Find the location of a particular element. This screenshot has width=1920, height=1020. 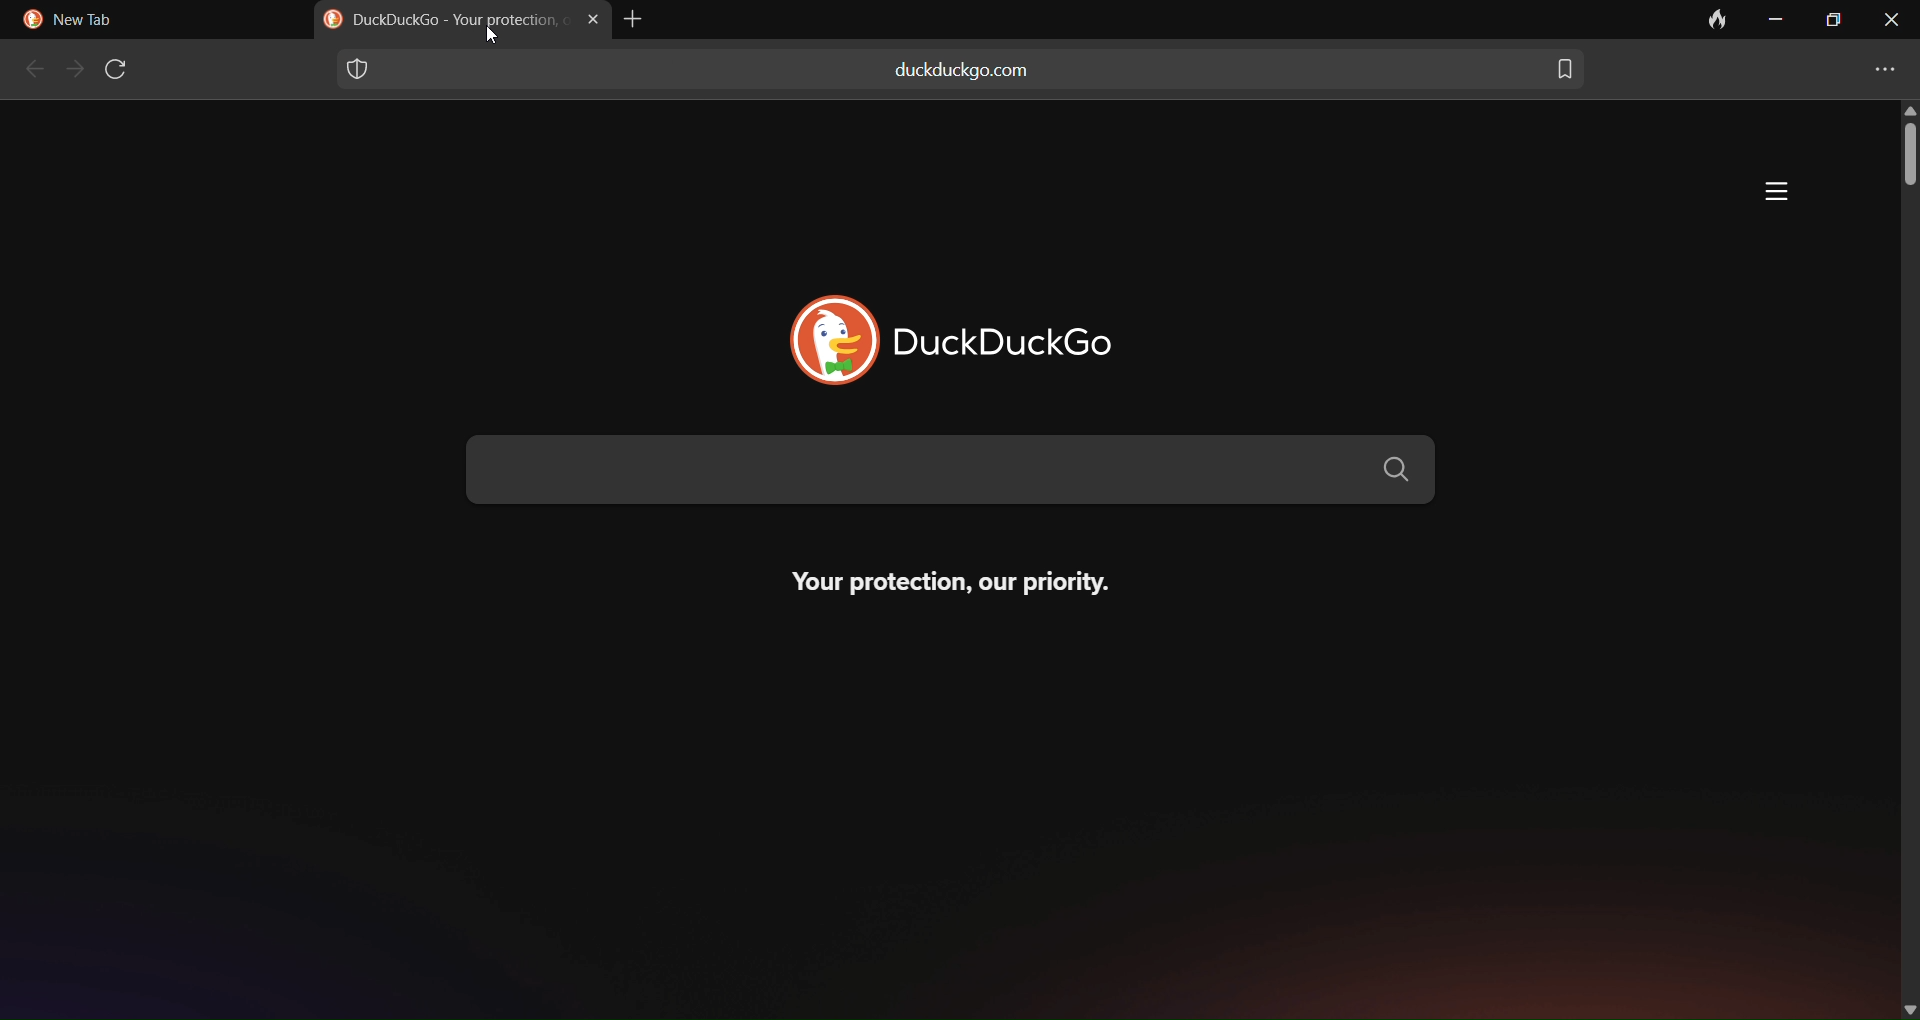

scroll bar is located at coordinates (1904, 159).